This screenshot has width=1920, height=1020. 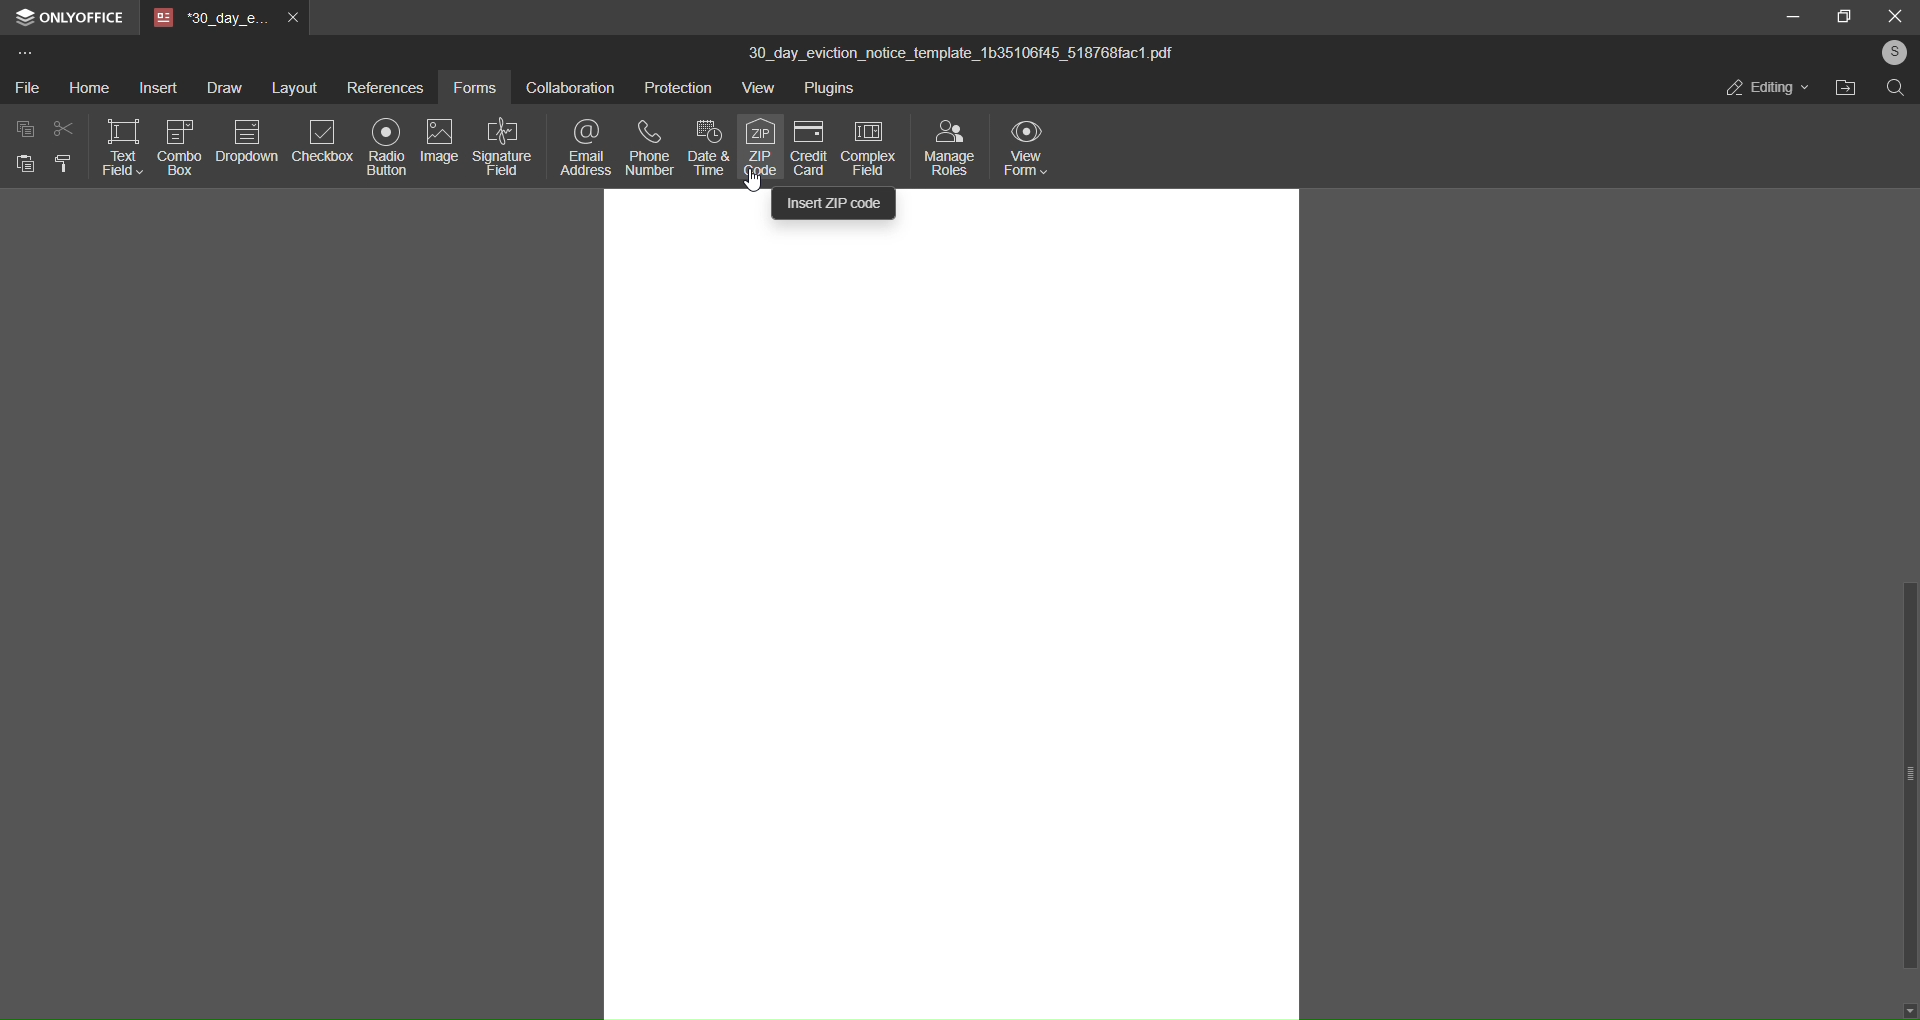 What do you see at coordinates (86, 18) in the screenshot?
I see `onlyoffice` at bounding box center [86, 18].